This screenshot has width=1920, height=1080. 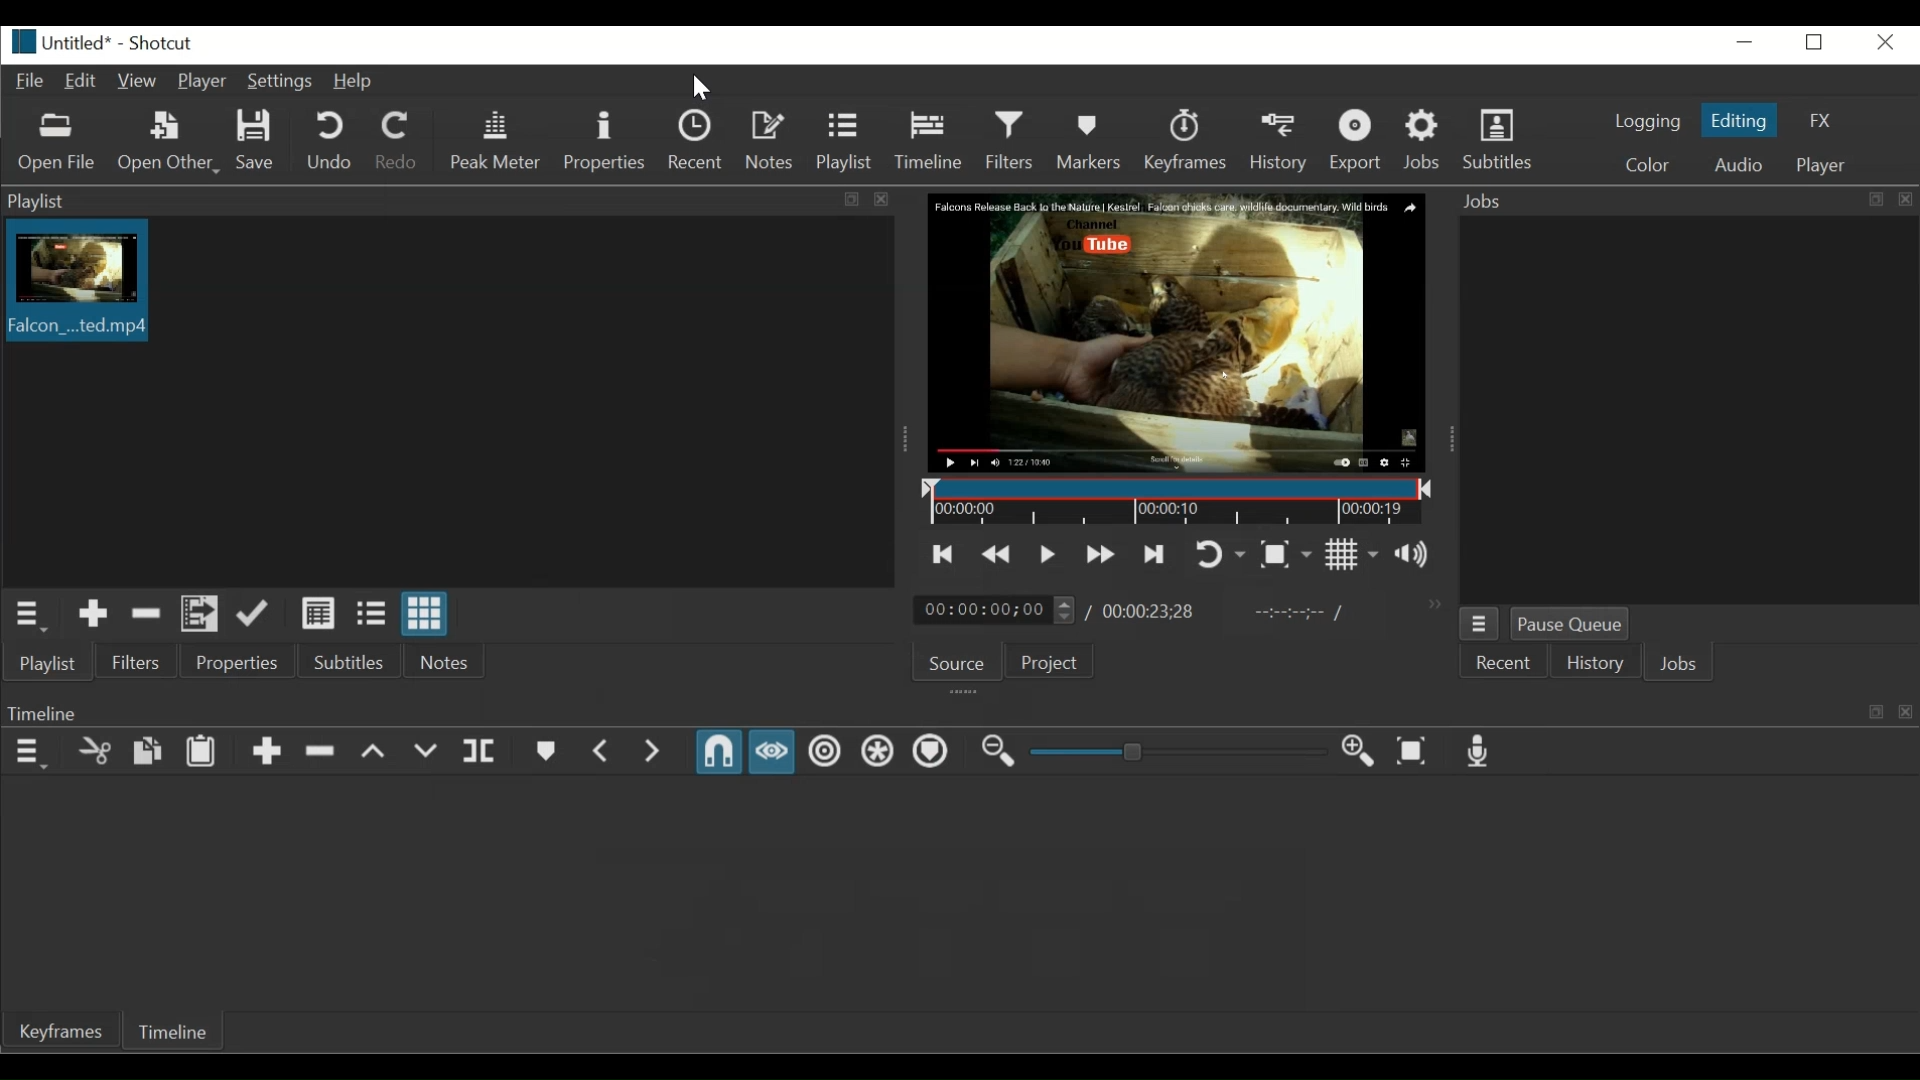 What do you see at coordinates (999, 752) in the screenshot?
I see `Zoom timeline out` at bounding box center [999, 752].